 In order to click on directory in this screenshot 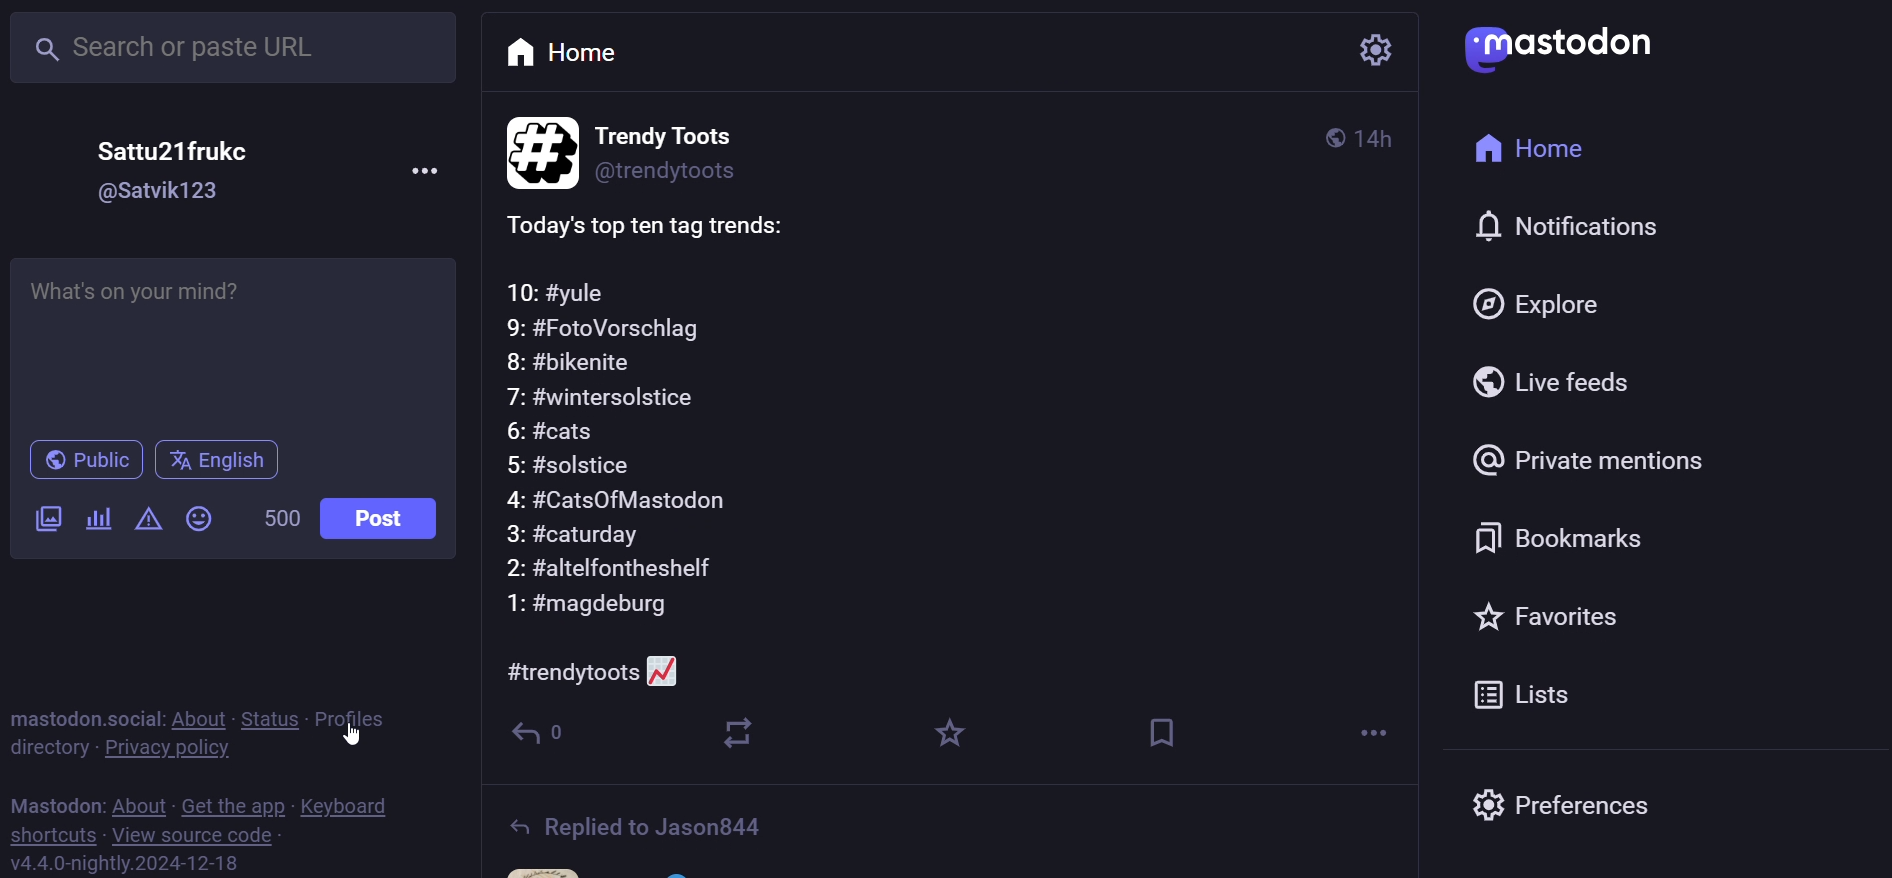, I will do `click(43, 748)`.